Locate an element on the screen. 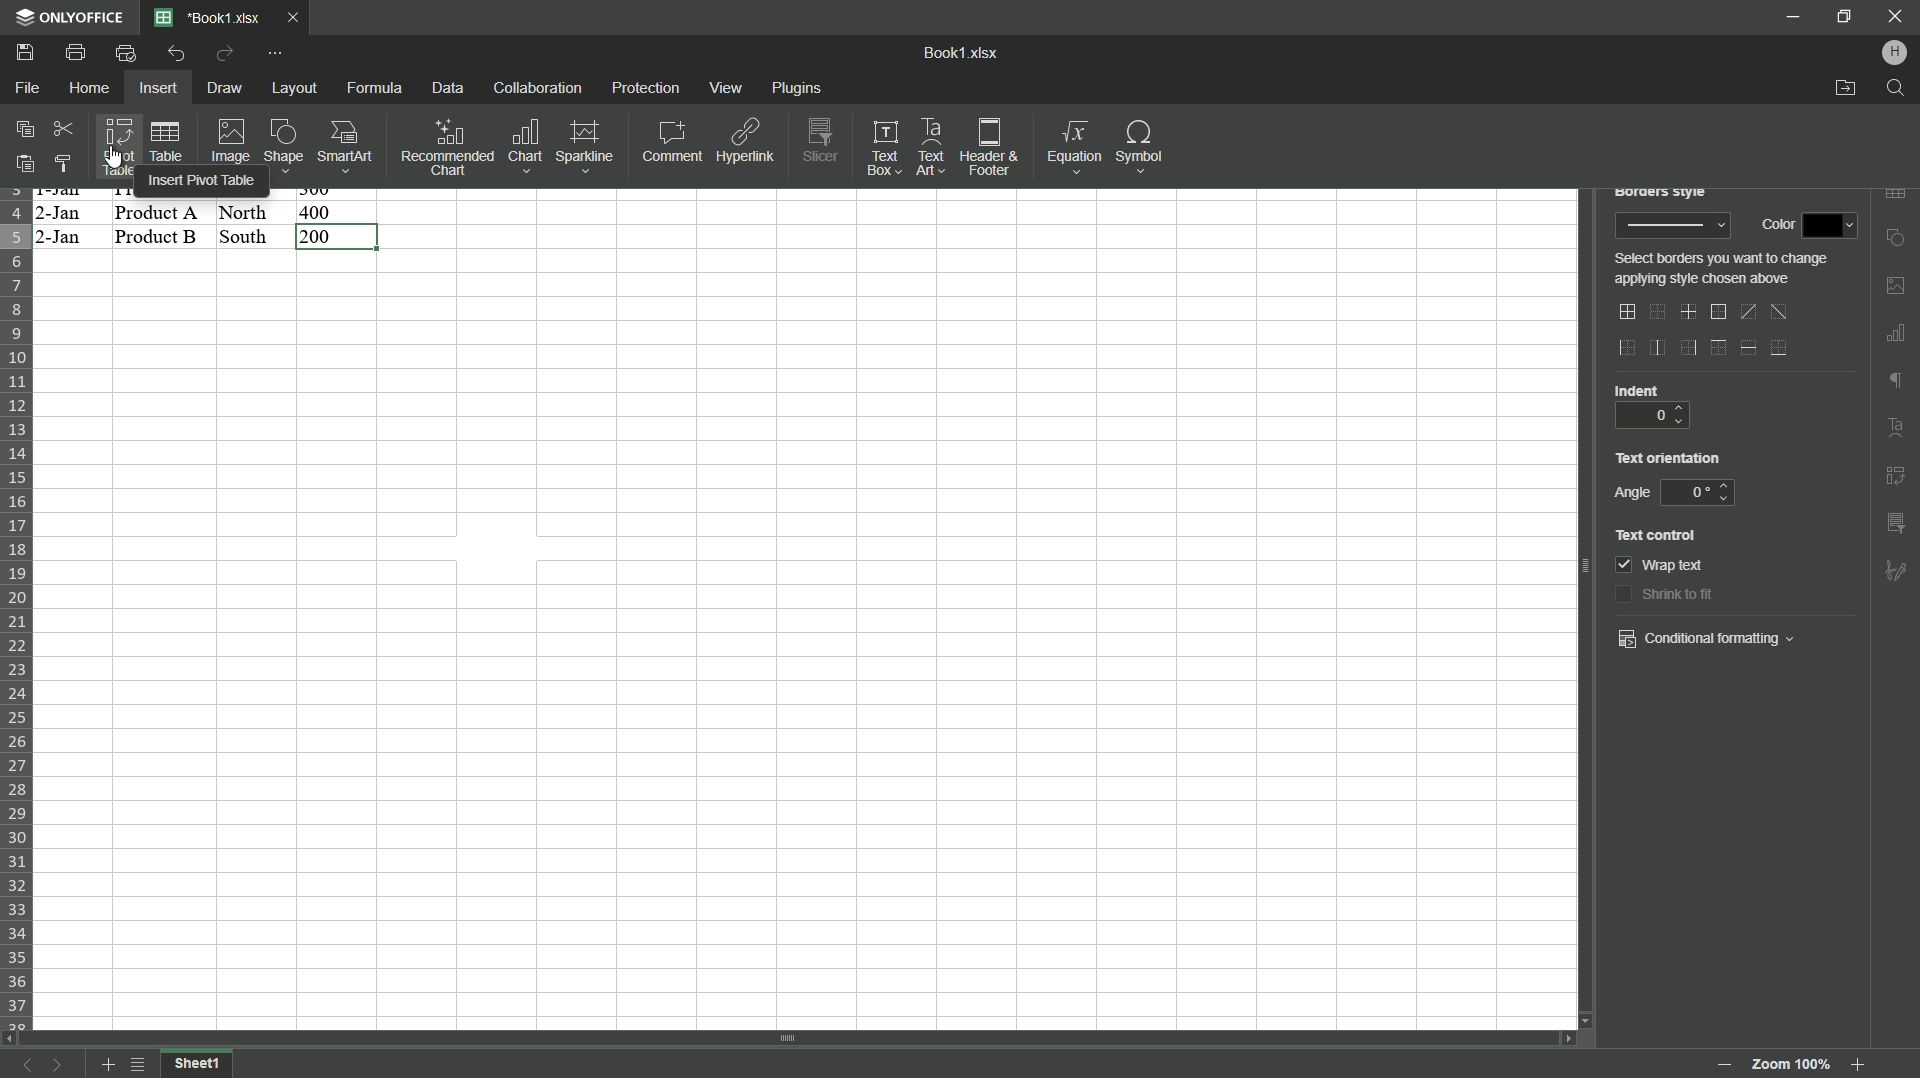 The width and height of the screenshot is (1920, 1080). inner vertical line is located at coordinates (1656, 347).